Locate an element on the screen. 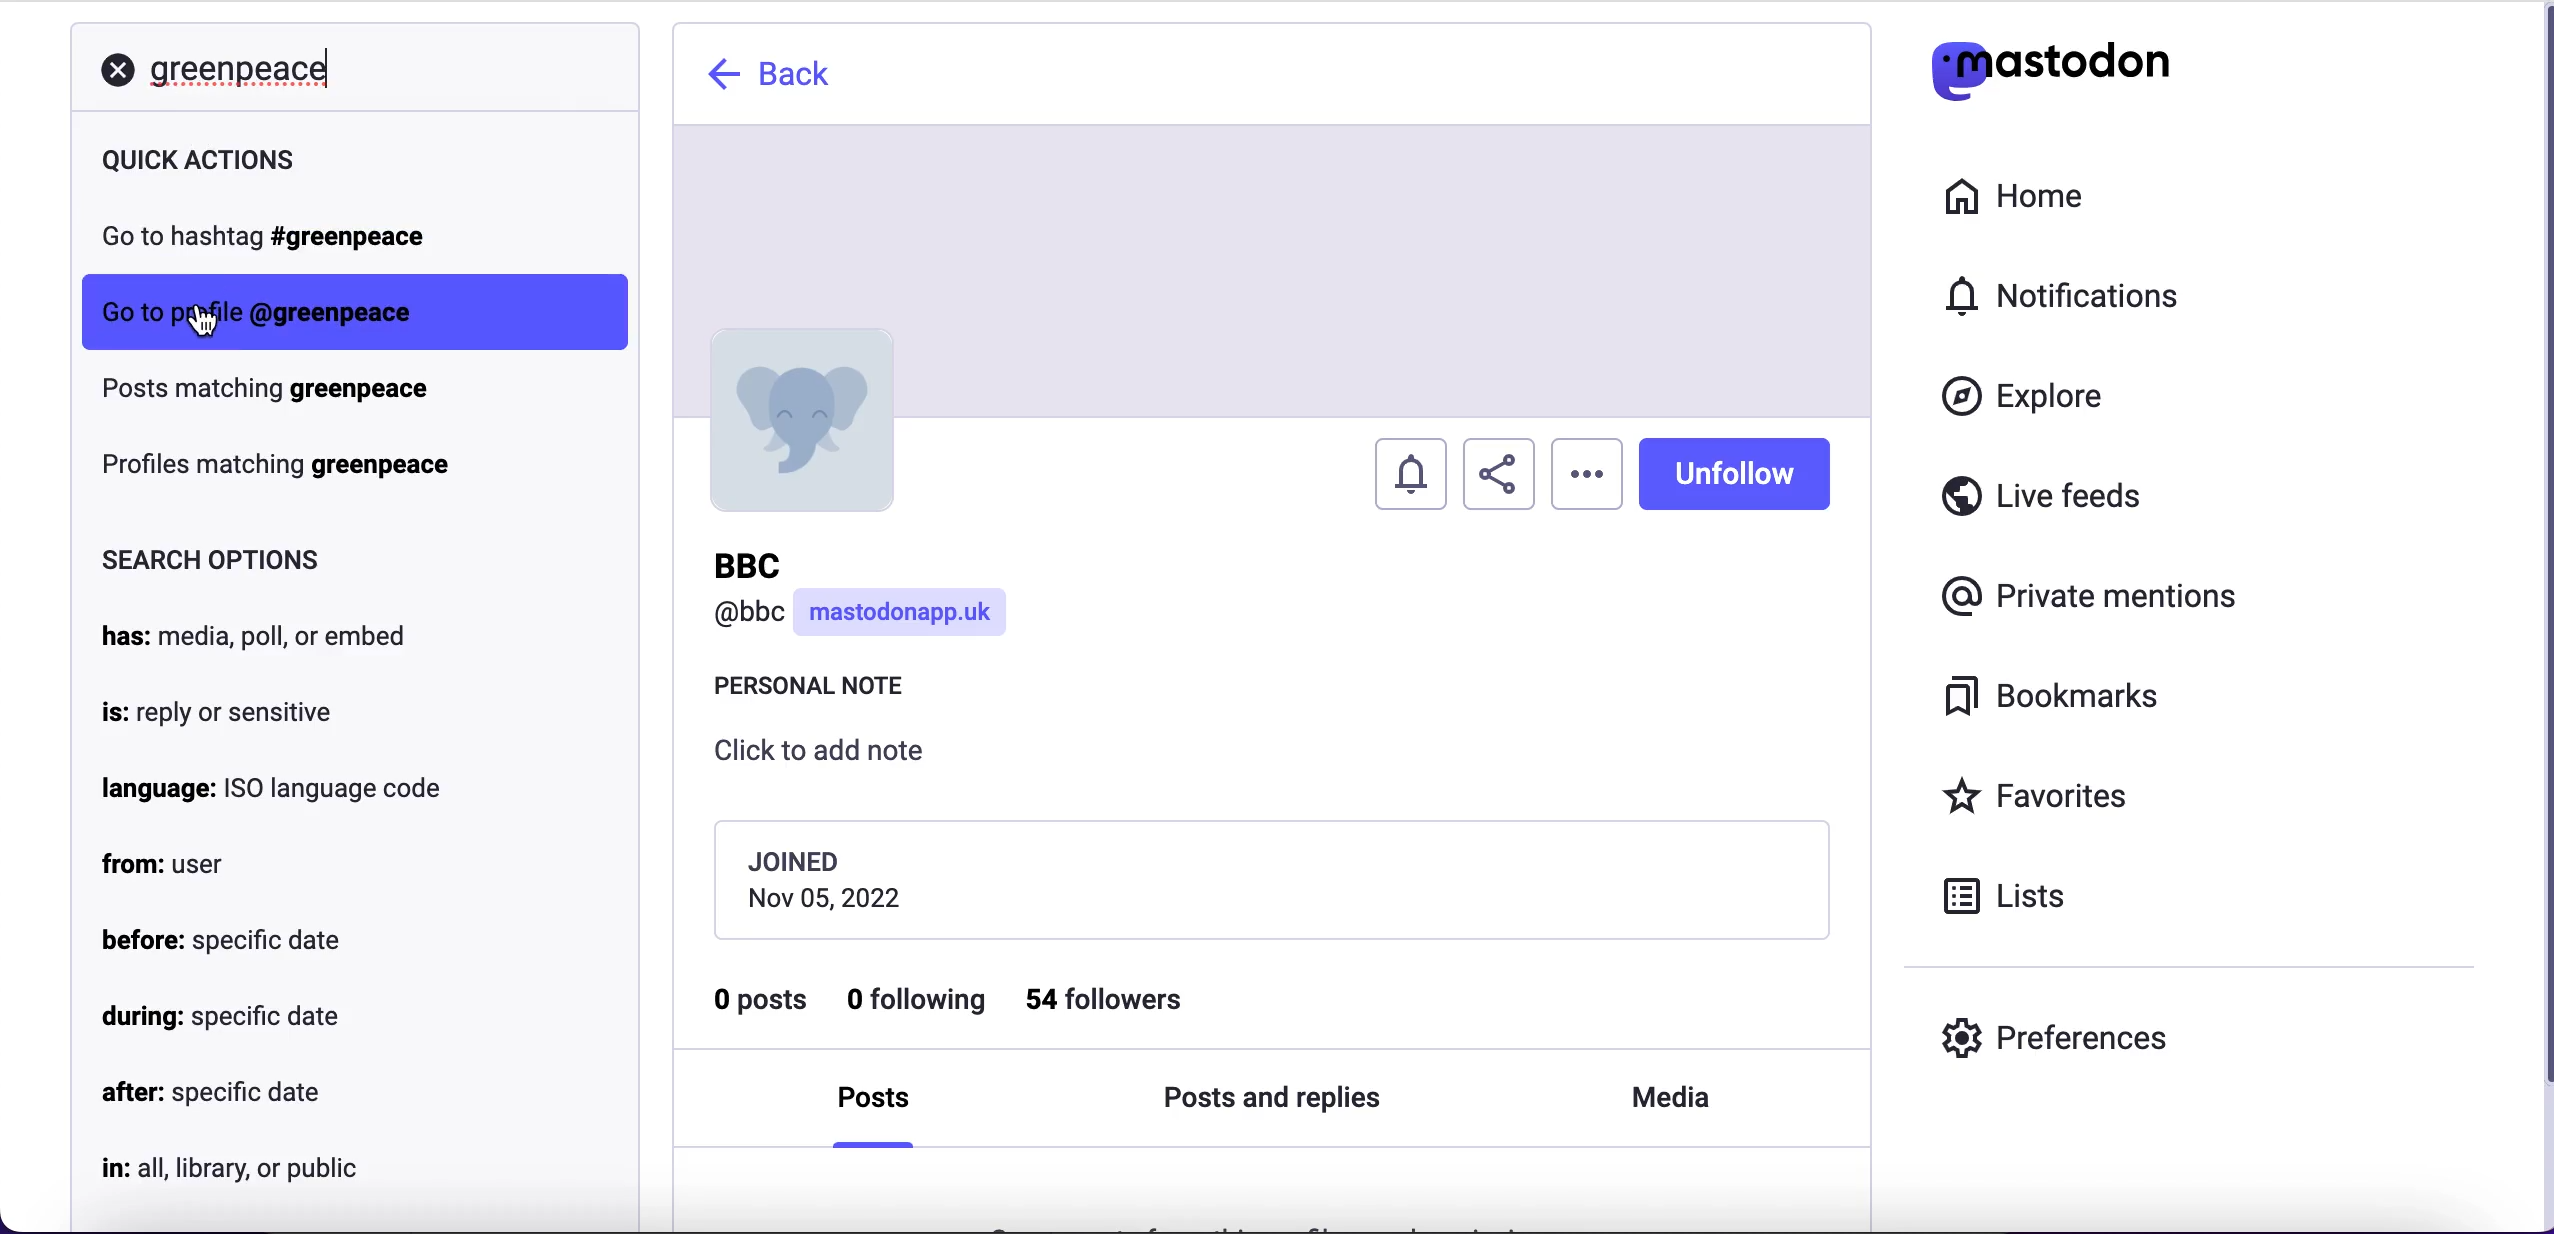  unfollow is located at coordinates (1734, 472).